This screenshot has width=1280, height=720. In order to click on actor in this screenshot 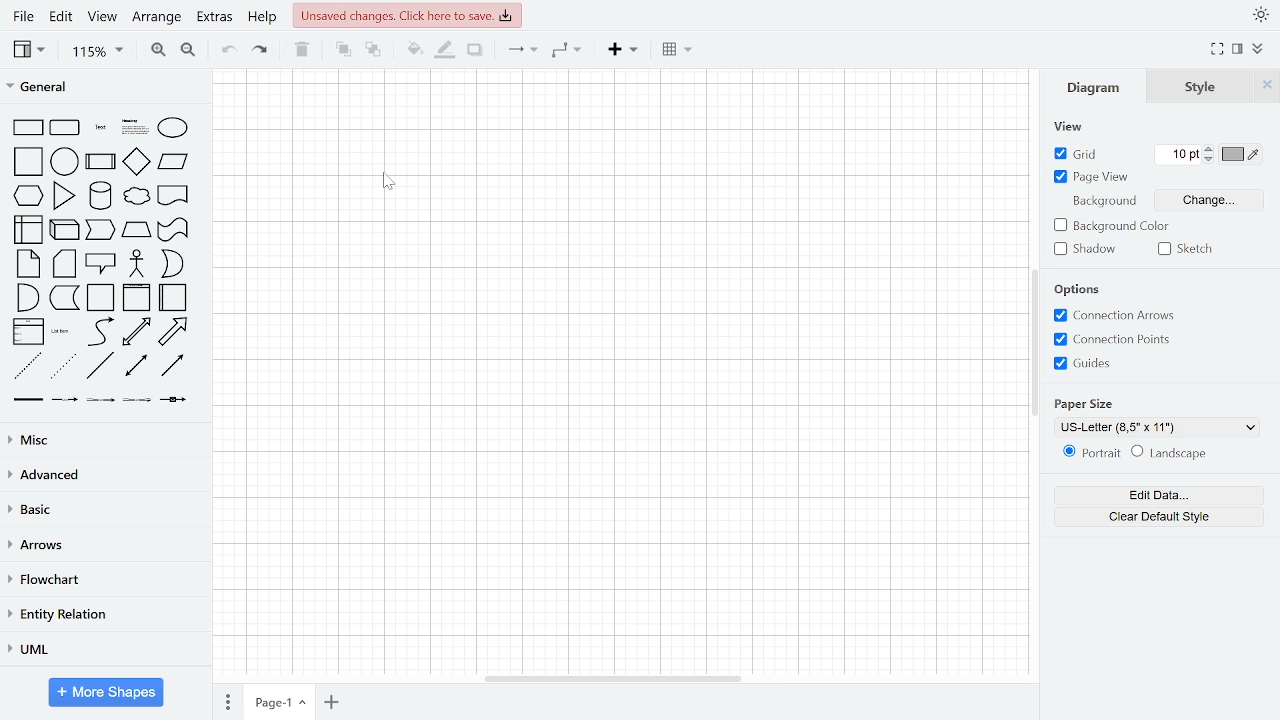, I will do `click(135, 264)`.